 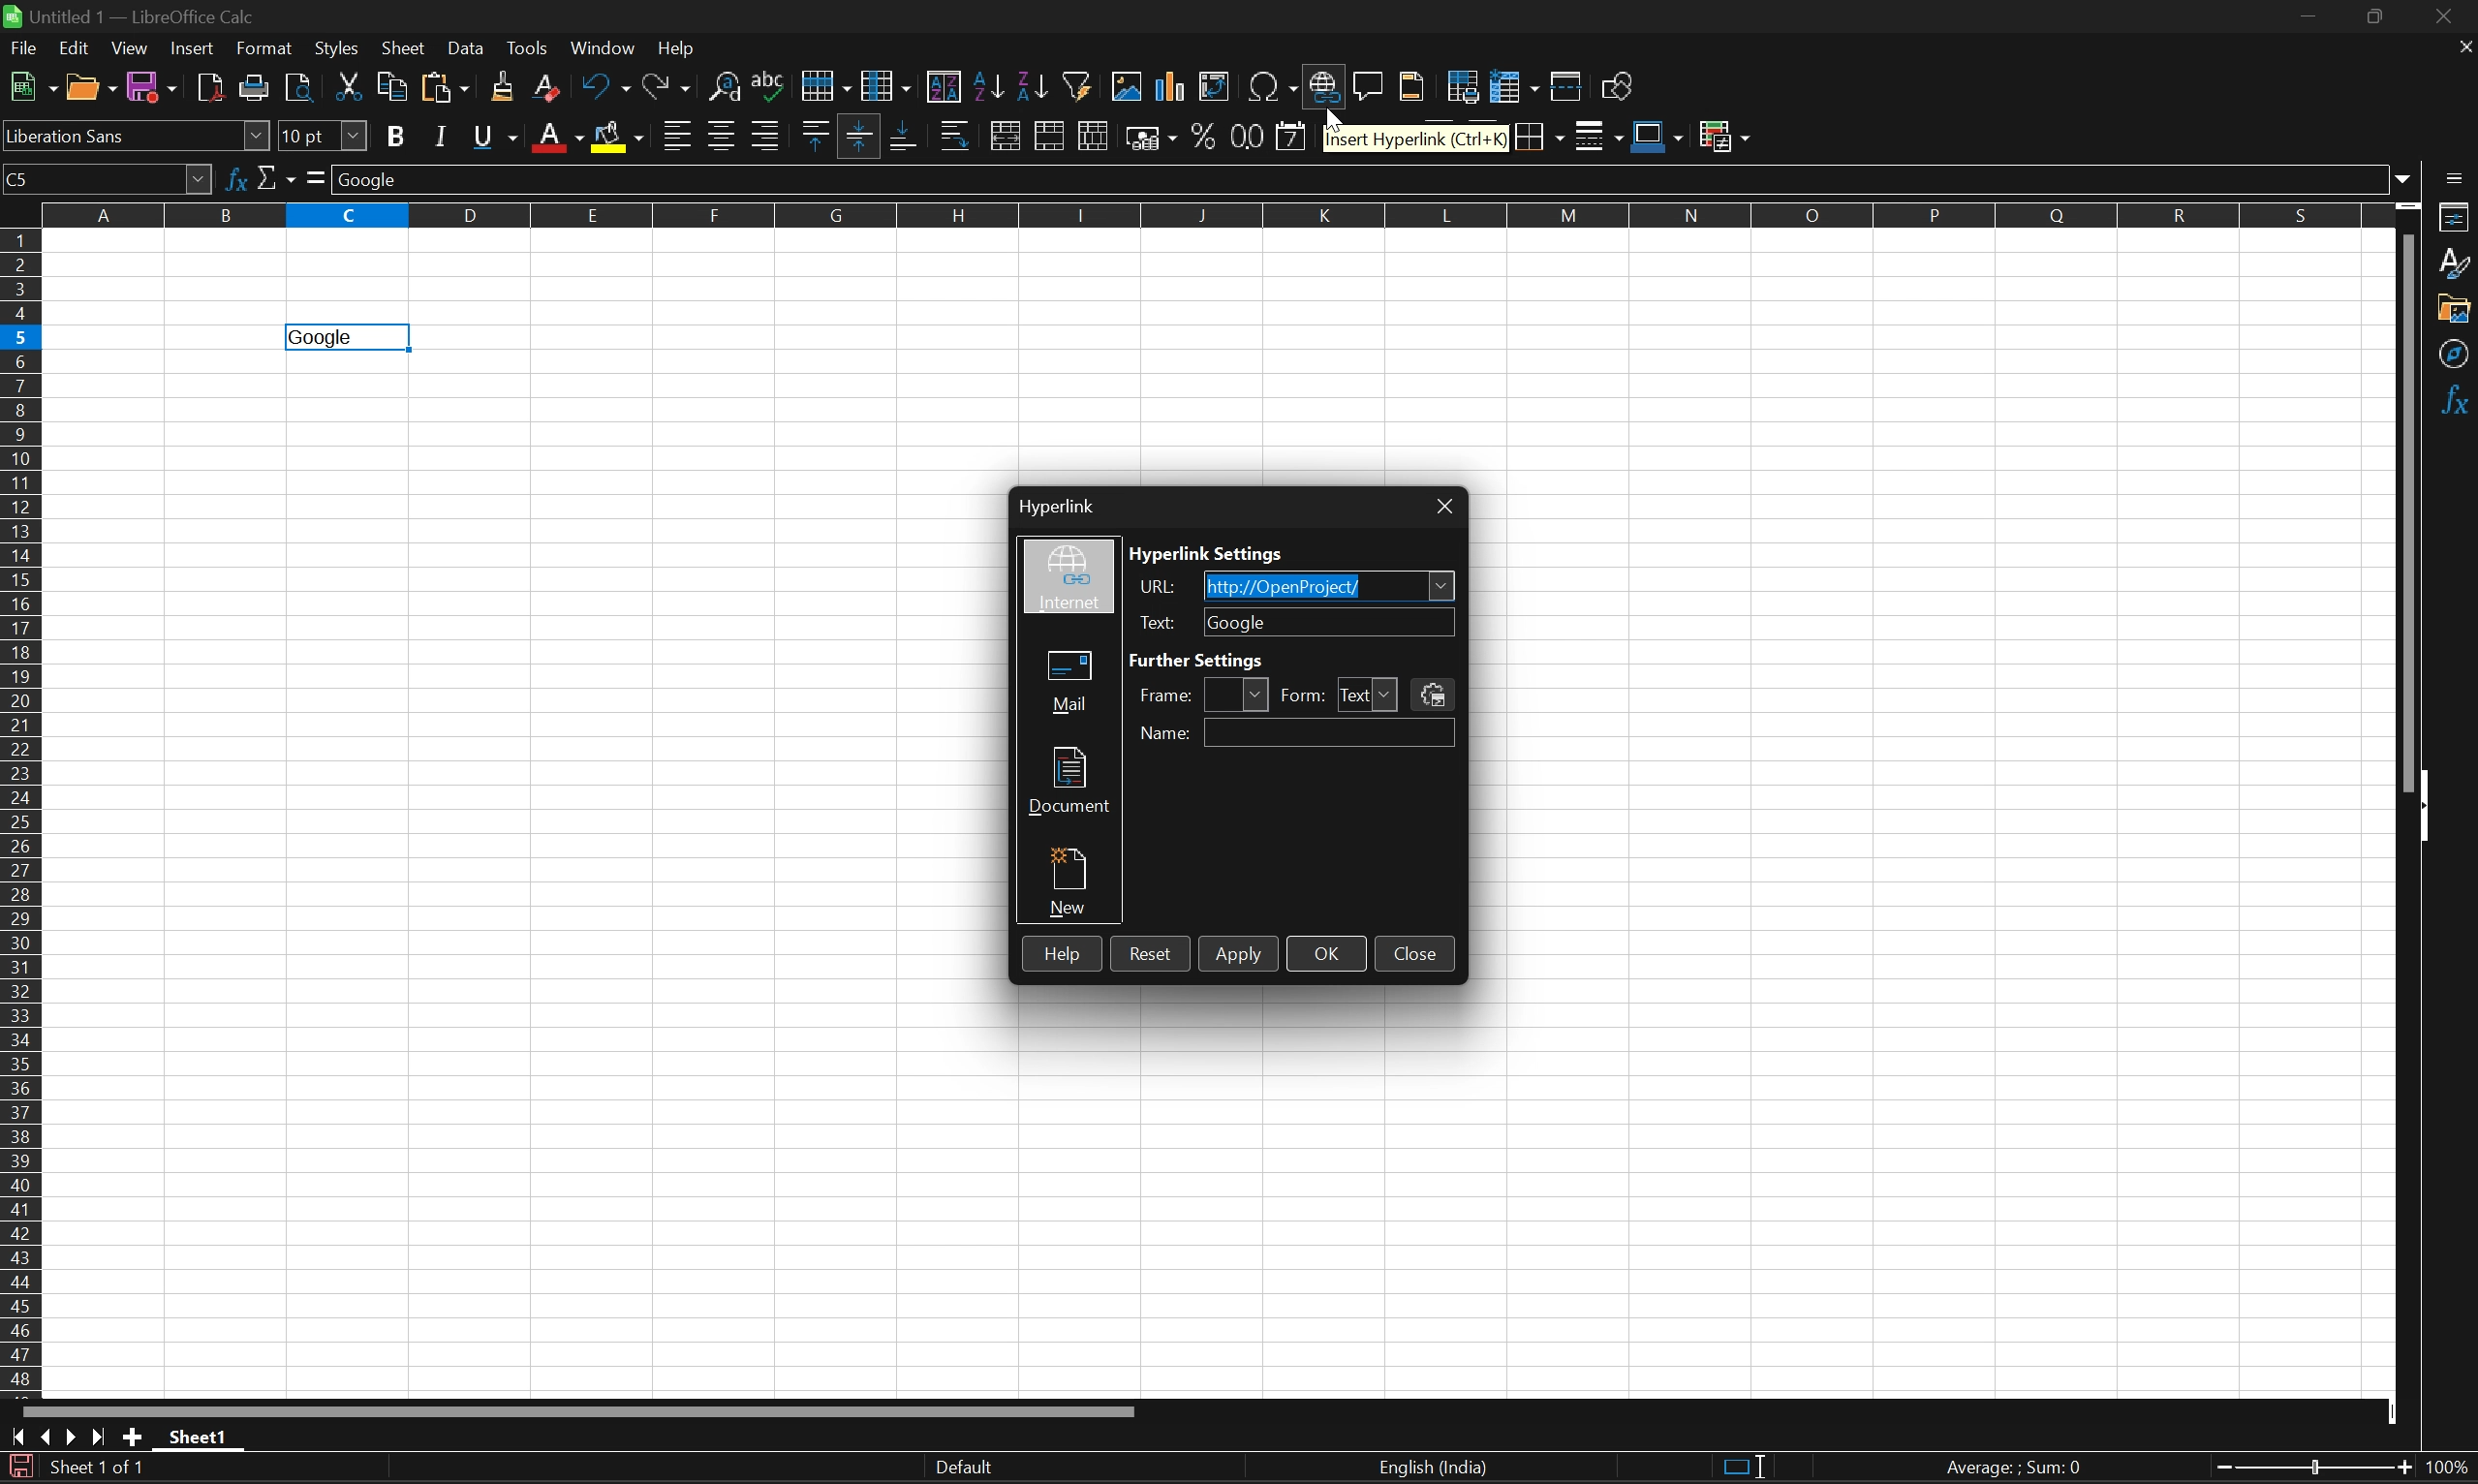 I want to click on Help, so click(x=679, y=48).